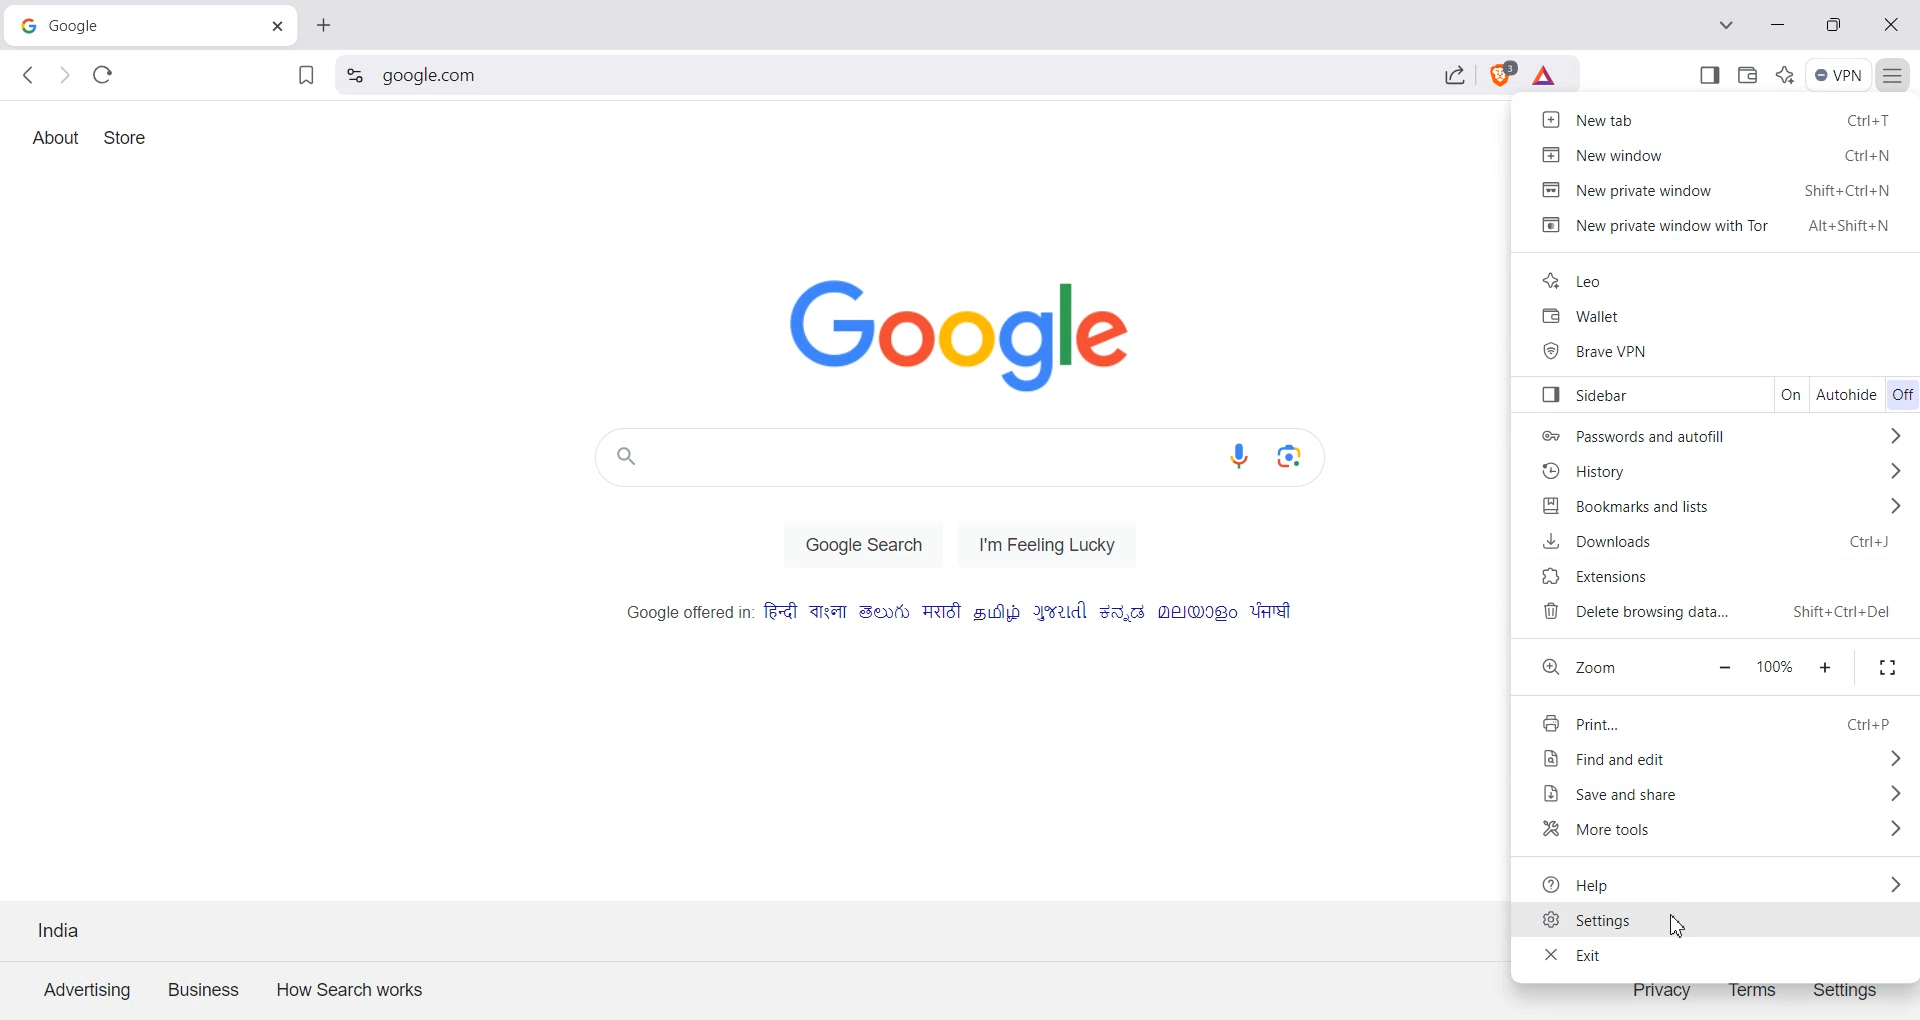 The image size is (1920, 1020). What do you see at coordinates (355, 76) in the screenshot?
I see `Setting` at bounding box center [355, 76].